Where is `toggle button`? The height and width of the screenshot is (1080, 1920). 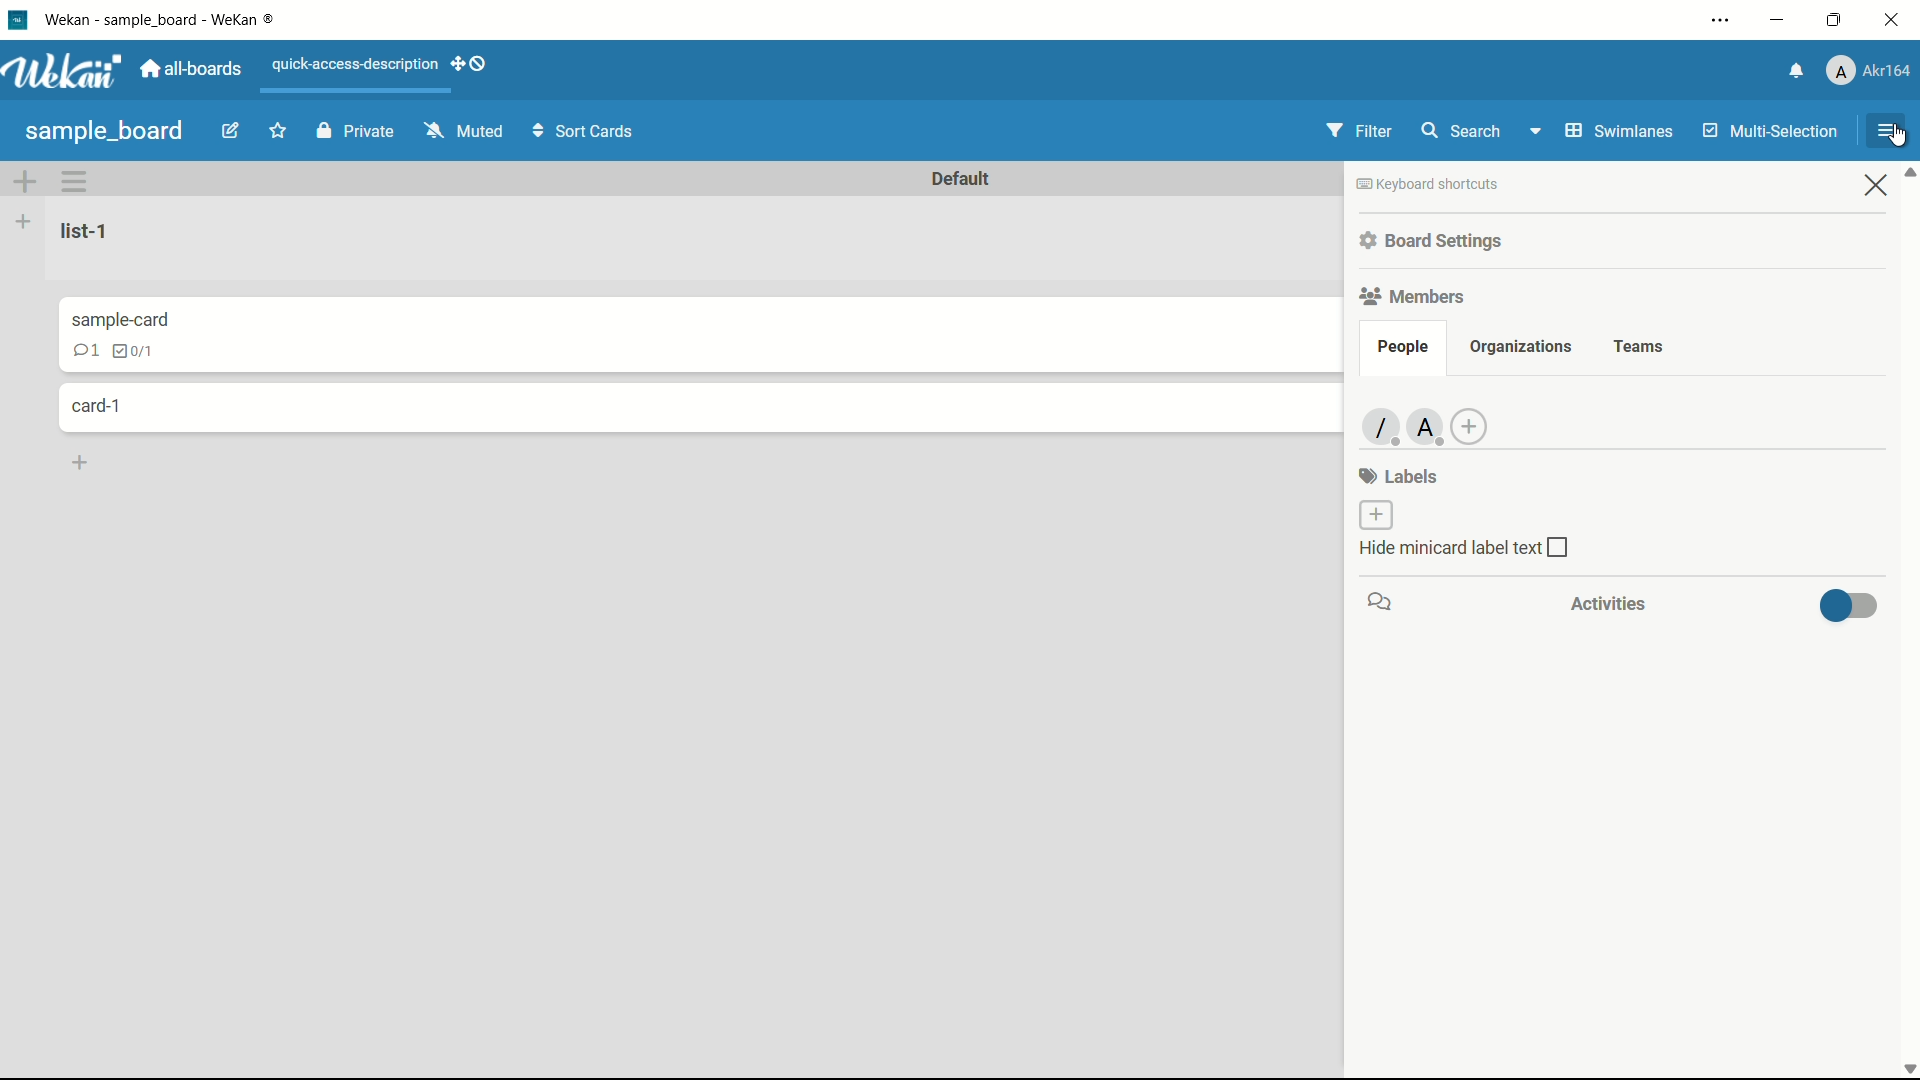
toggle button is located at coordinates (1847, 602).